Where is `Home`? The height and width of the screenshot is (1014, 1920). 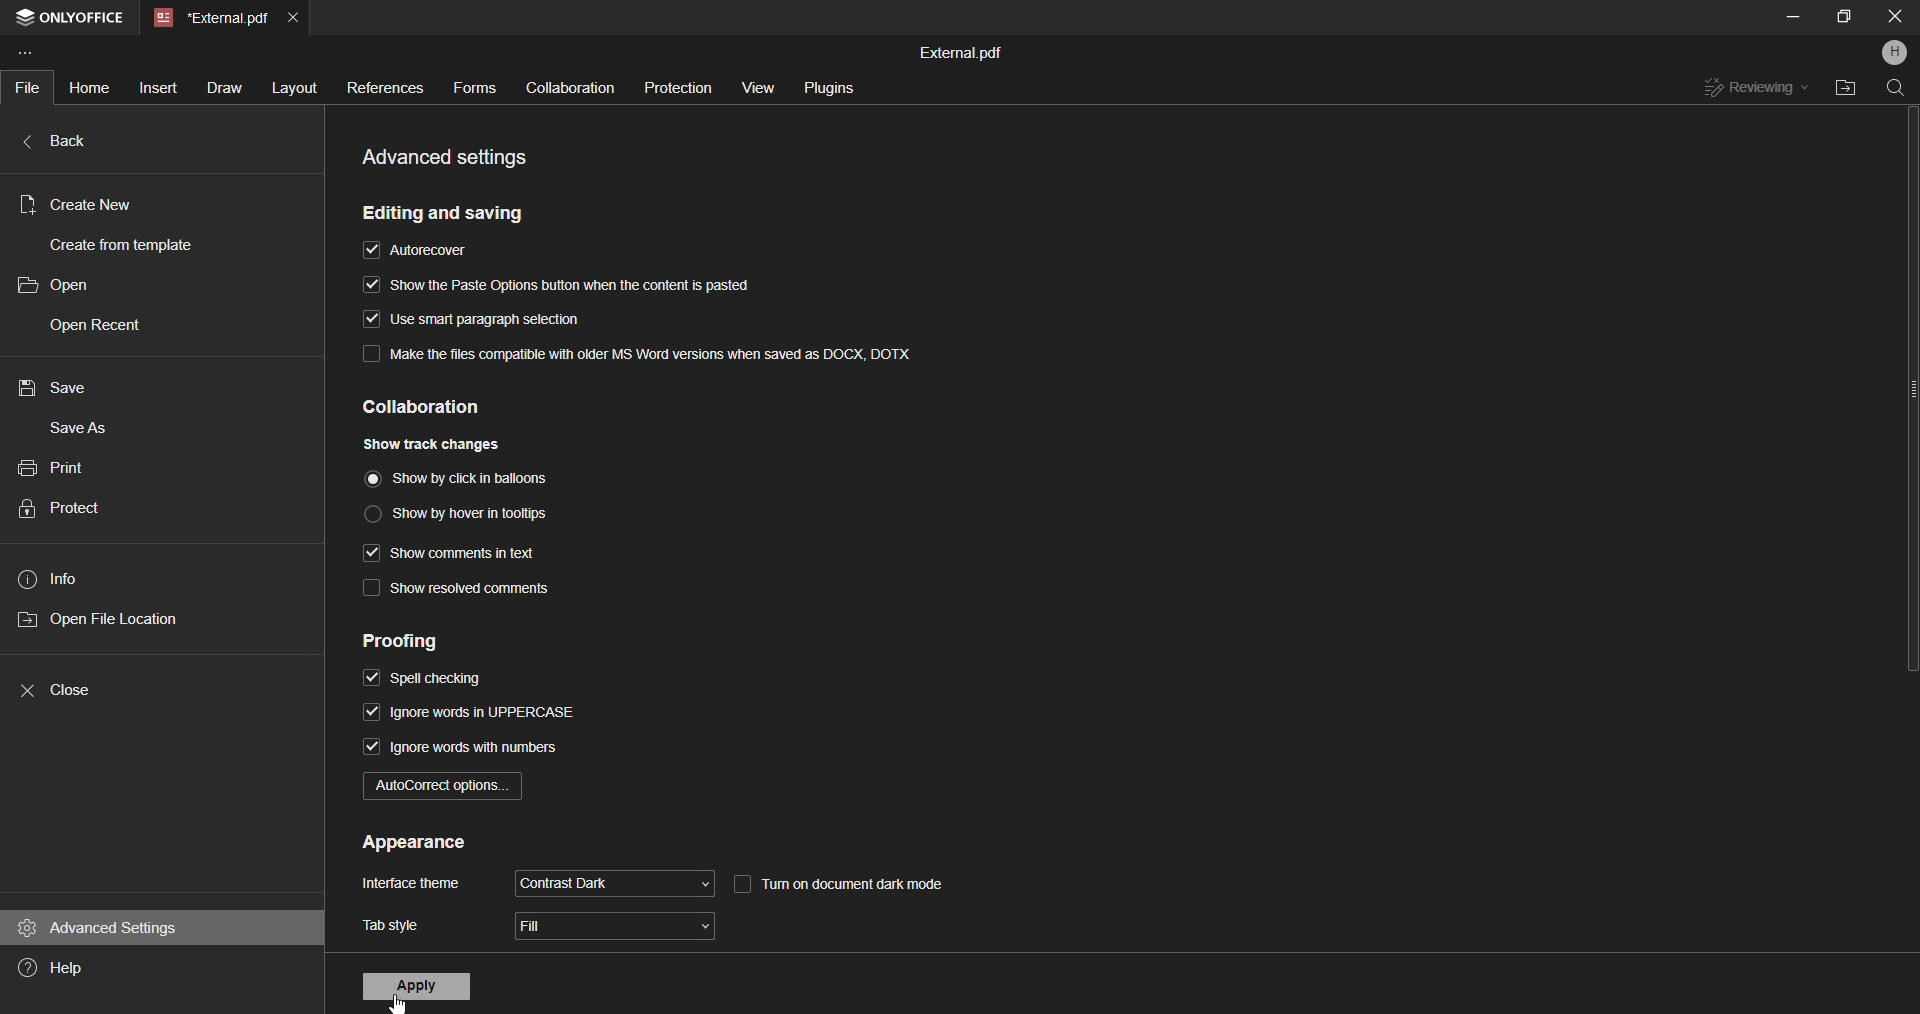 Home is located at coordinates (88, 86).